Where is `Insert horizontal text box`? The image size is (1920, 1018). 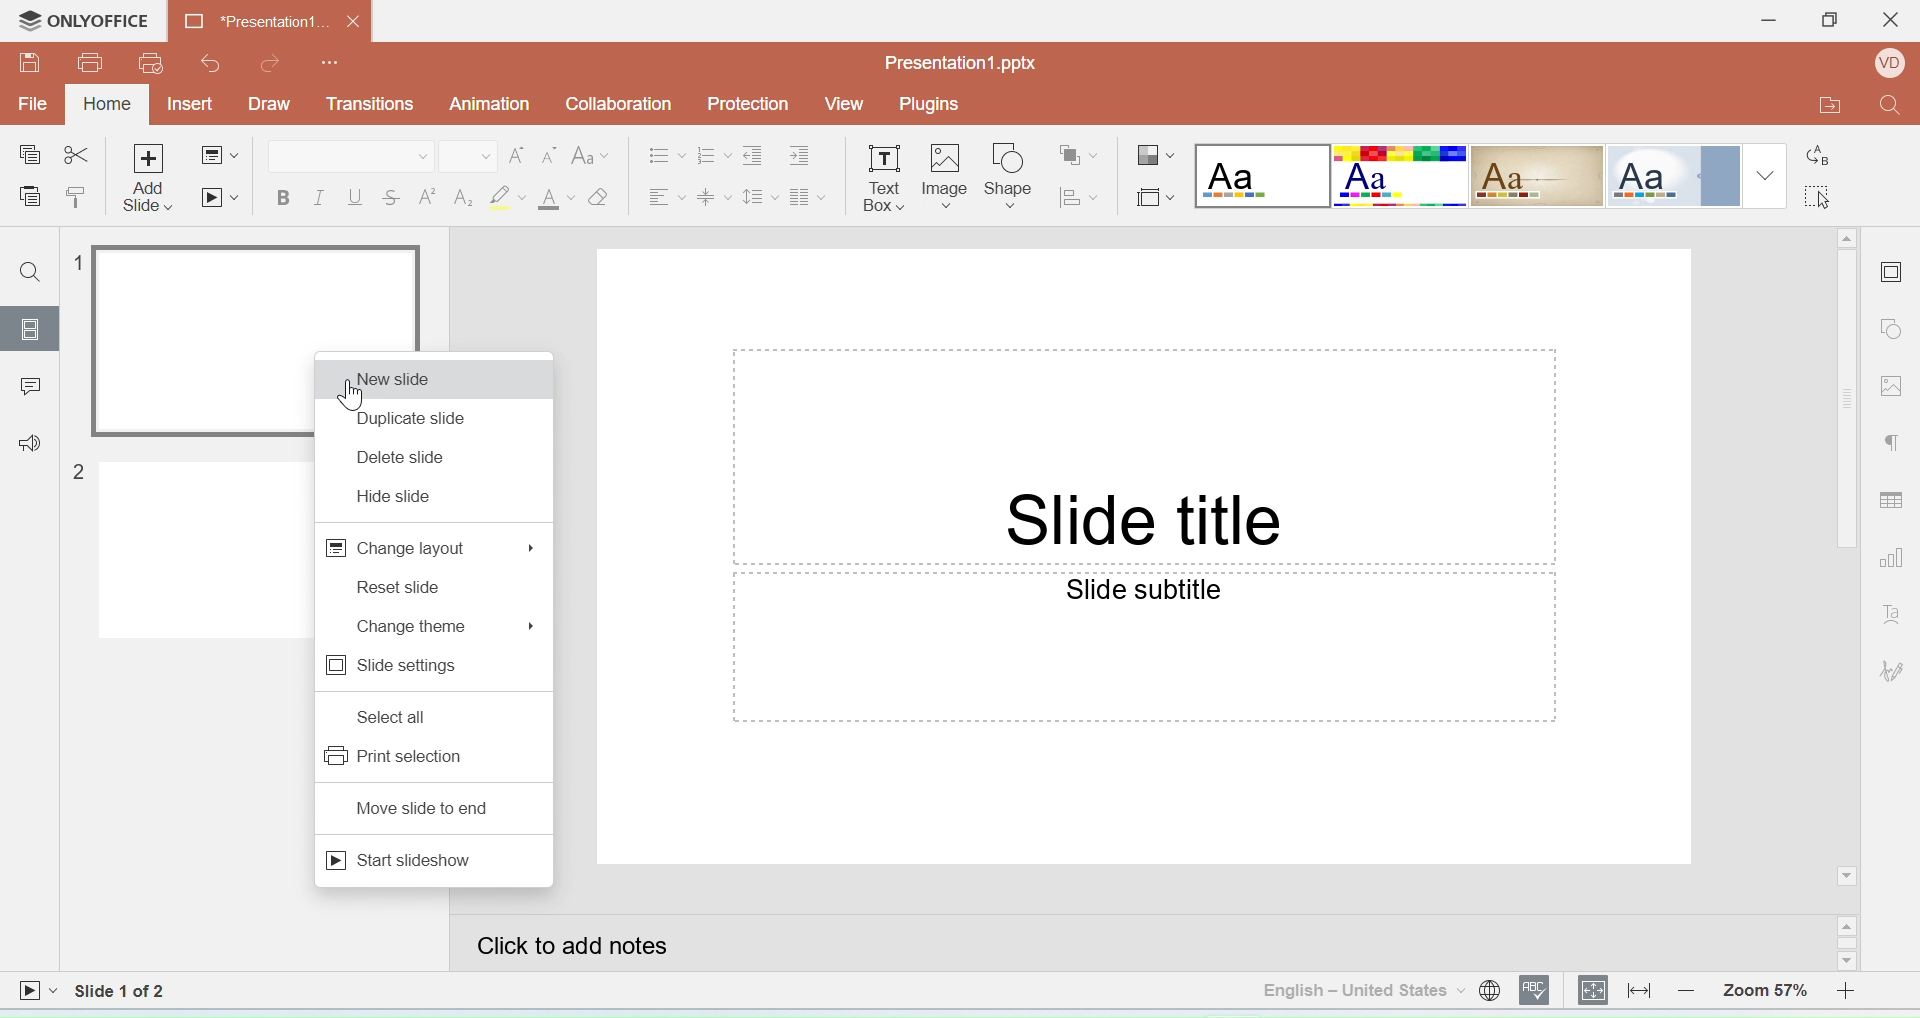
Insert horizontal text box is located at coordinates (883, 177).